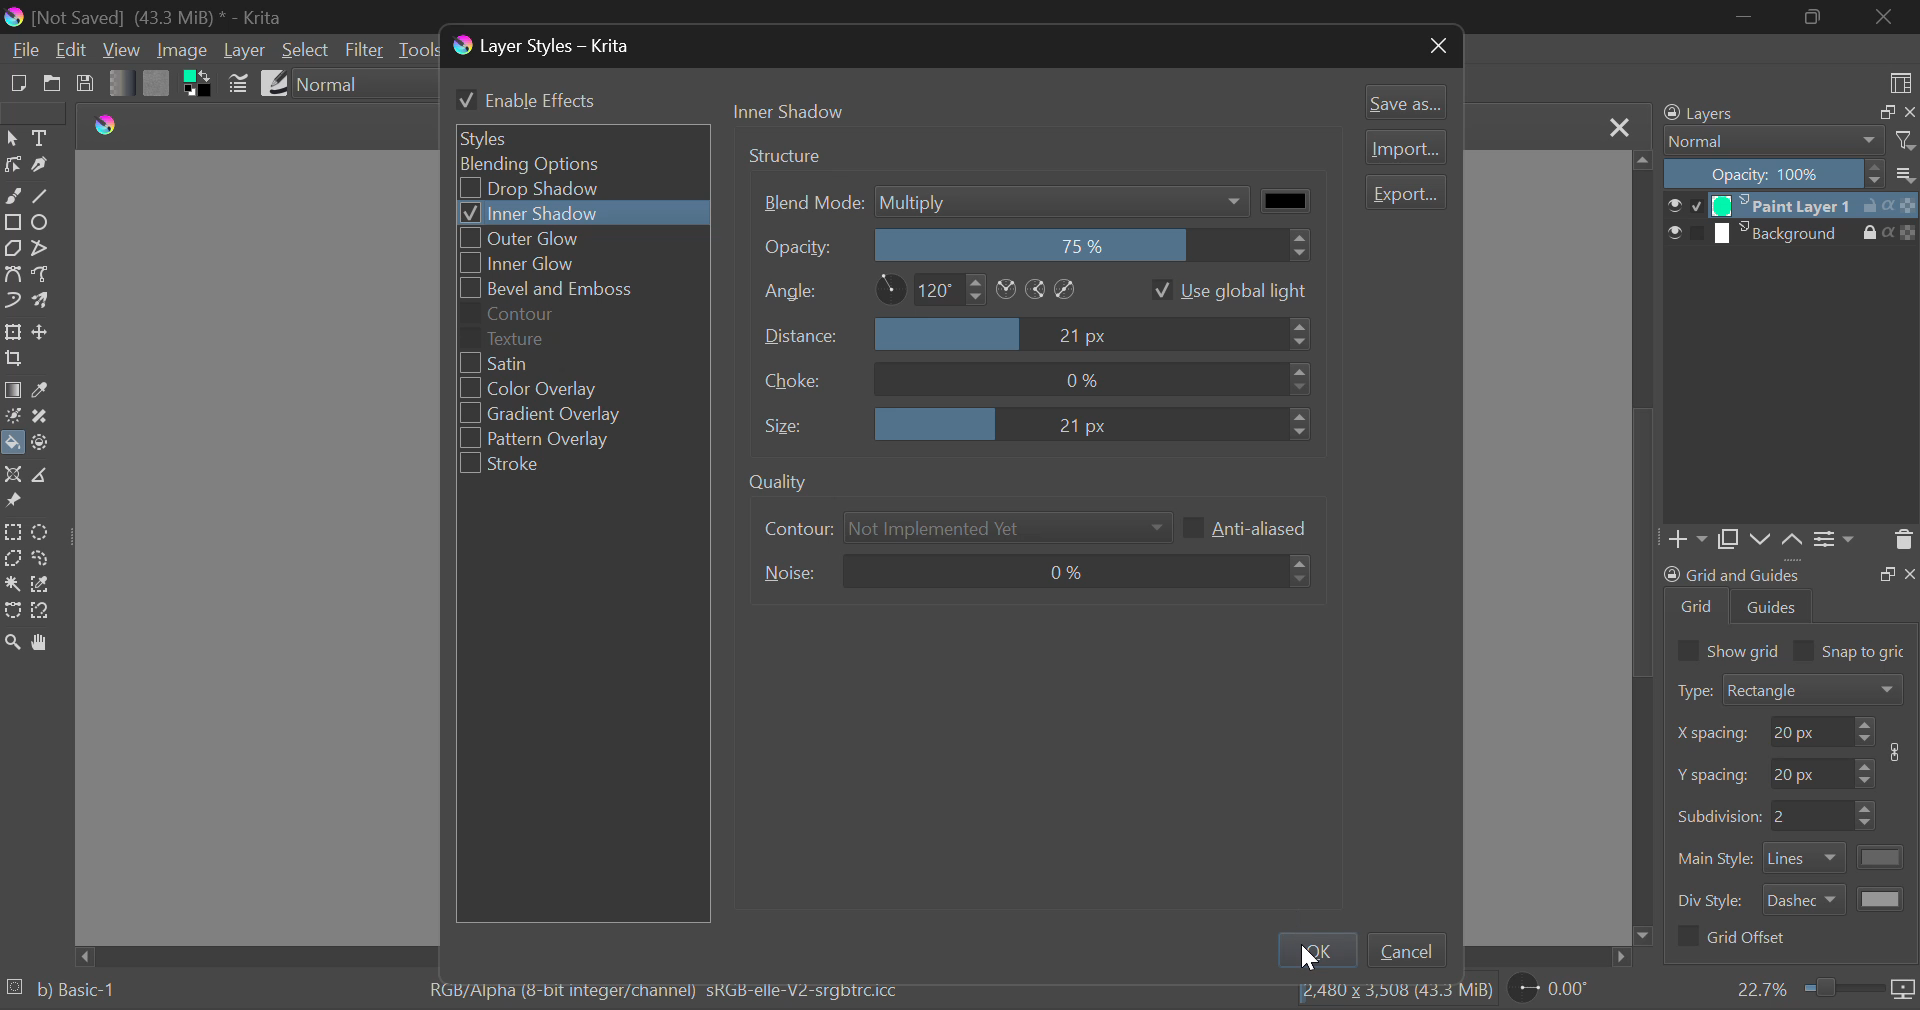  Describe the element at coordinates (306, 50) in the screenshot. I see `Select` at that location.